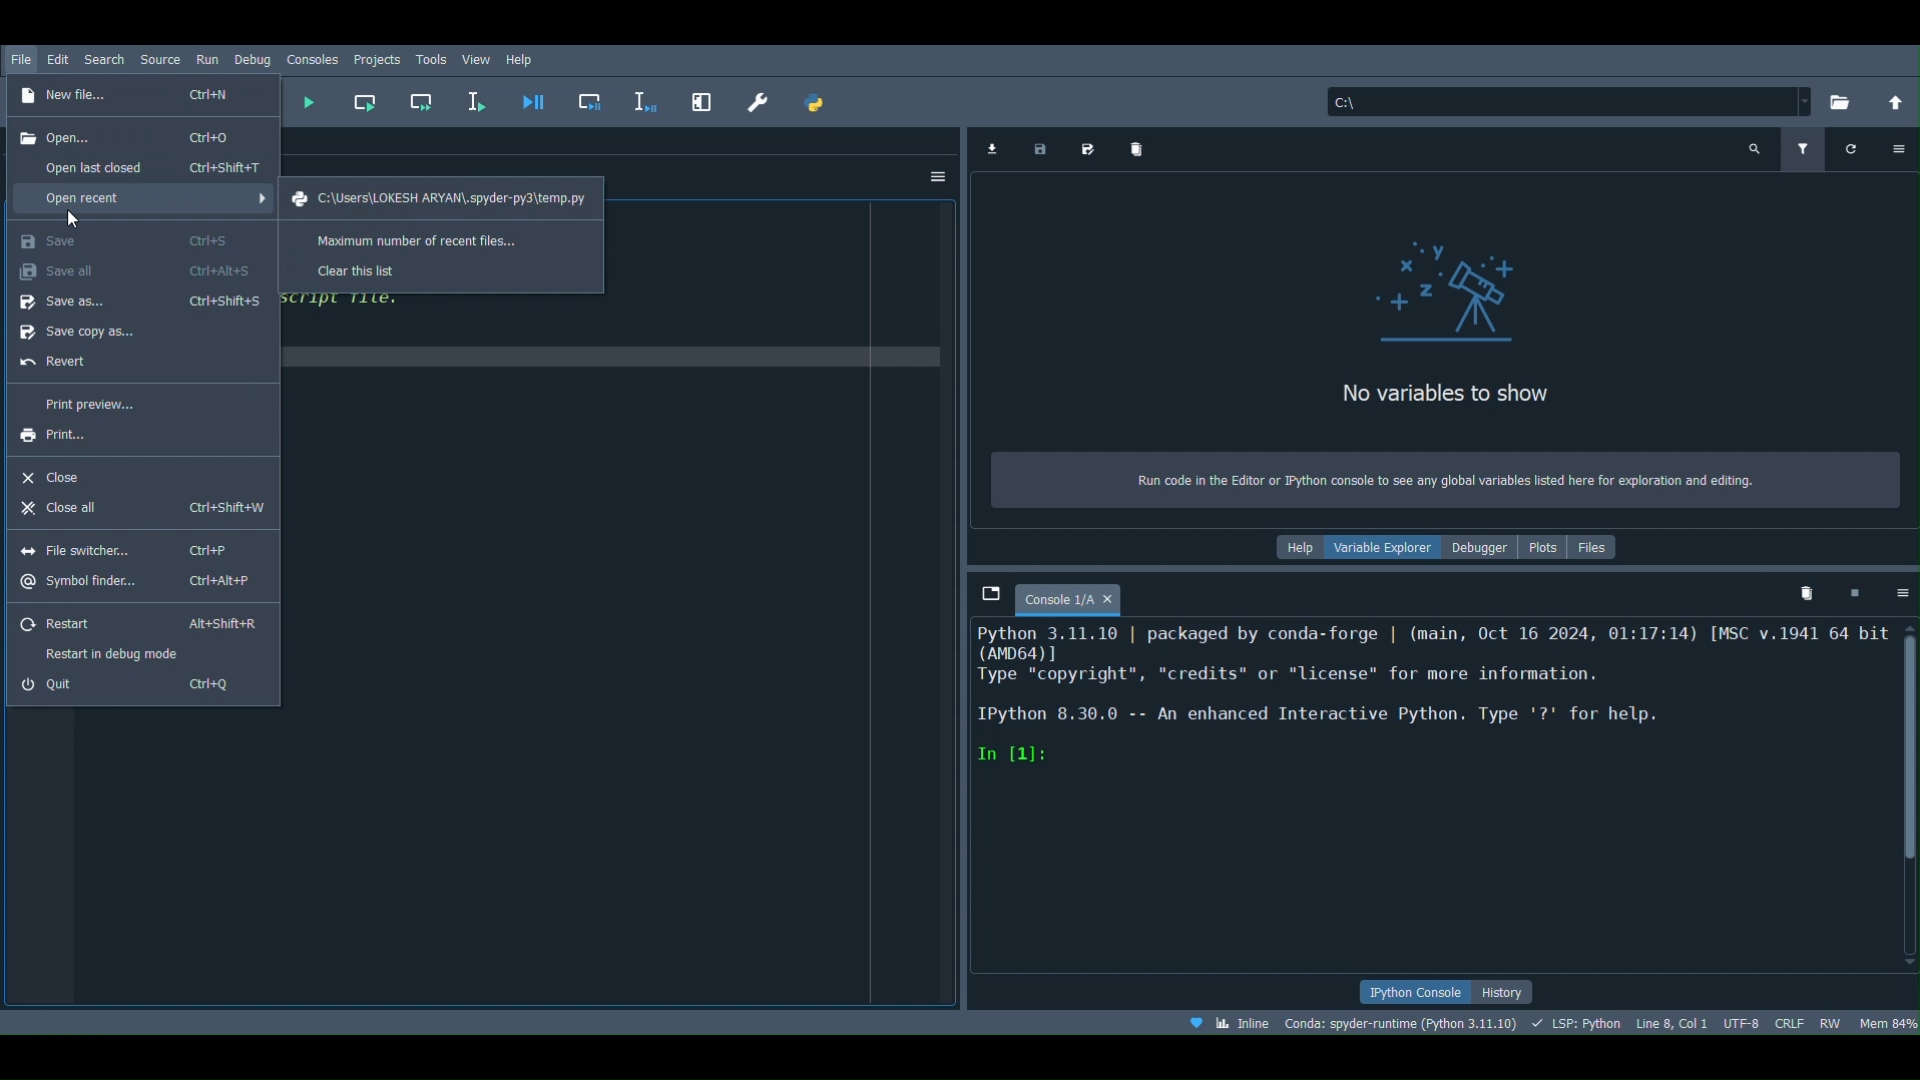 This screenshot has width=1920, height=1080. What do you see at coordinates (931, 174) in the screenshot?
I see `Options` at bounding box center [931, 174].